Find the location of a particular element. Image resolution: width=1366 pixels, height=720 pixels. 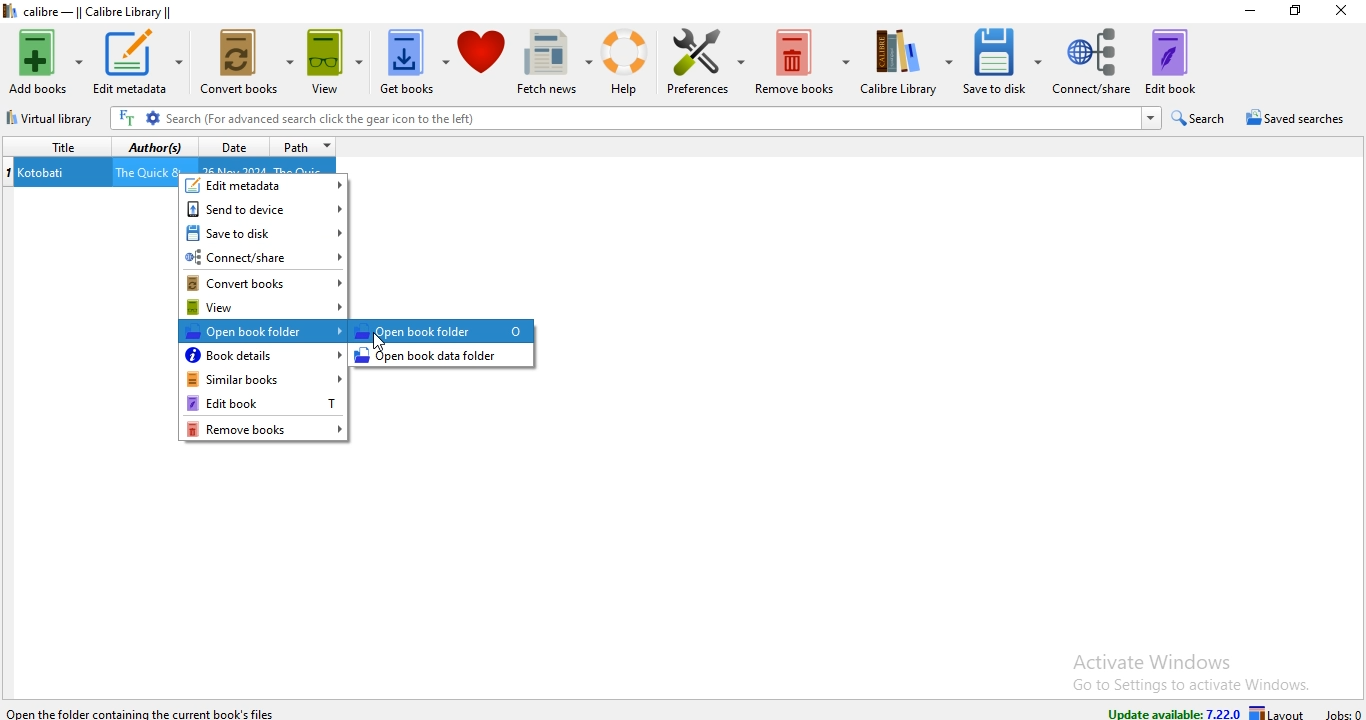

edit metadata is located at coordinates (138, 61).